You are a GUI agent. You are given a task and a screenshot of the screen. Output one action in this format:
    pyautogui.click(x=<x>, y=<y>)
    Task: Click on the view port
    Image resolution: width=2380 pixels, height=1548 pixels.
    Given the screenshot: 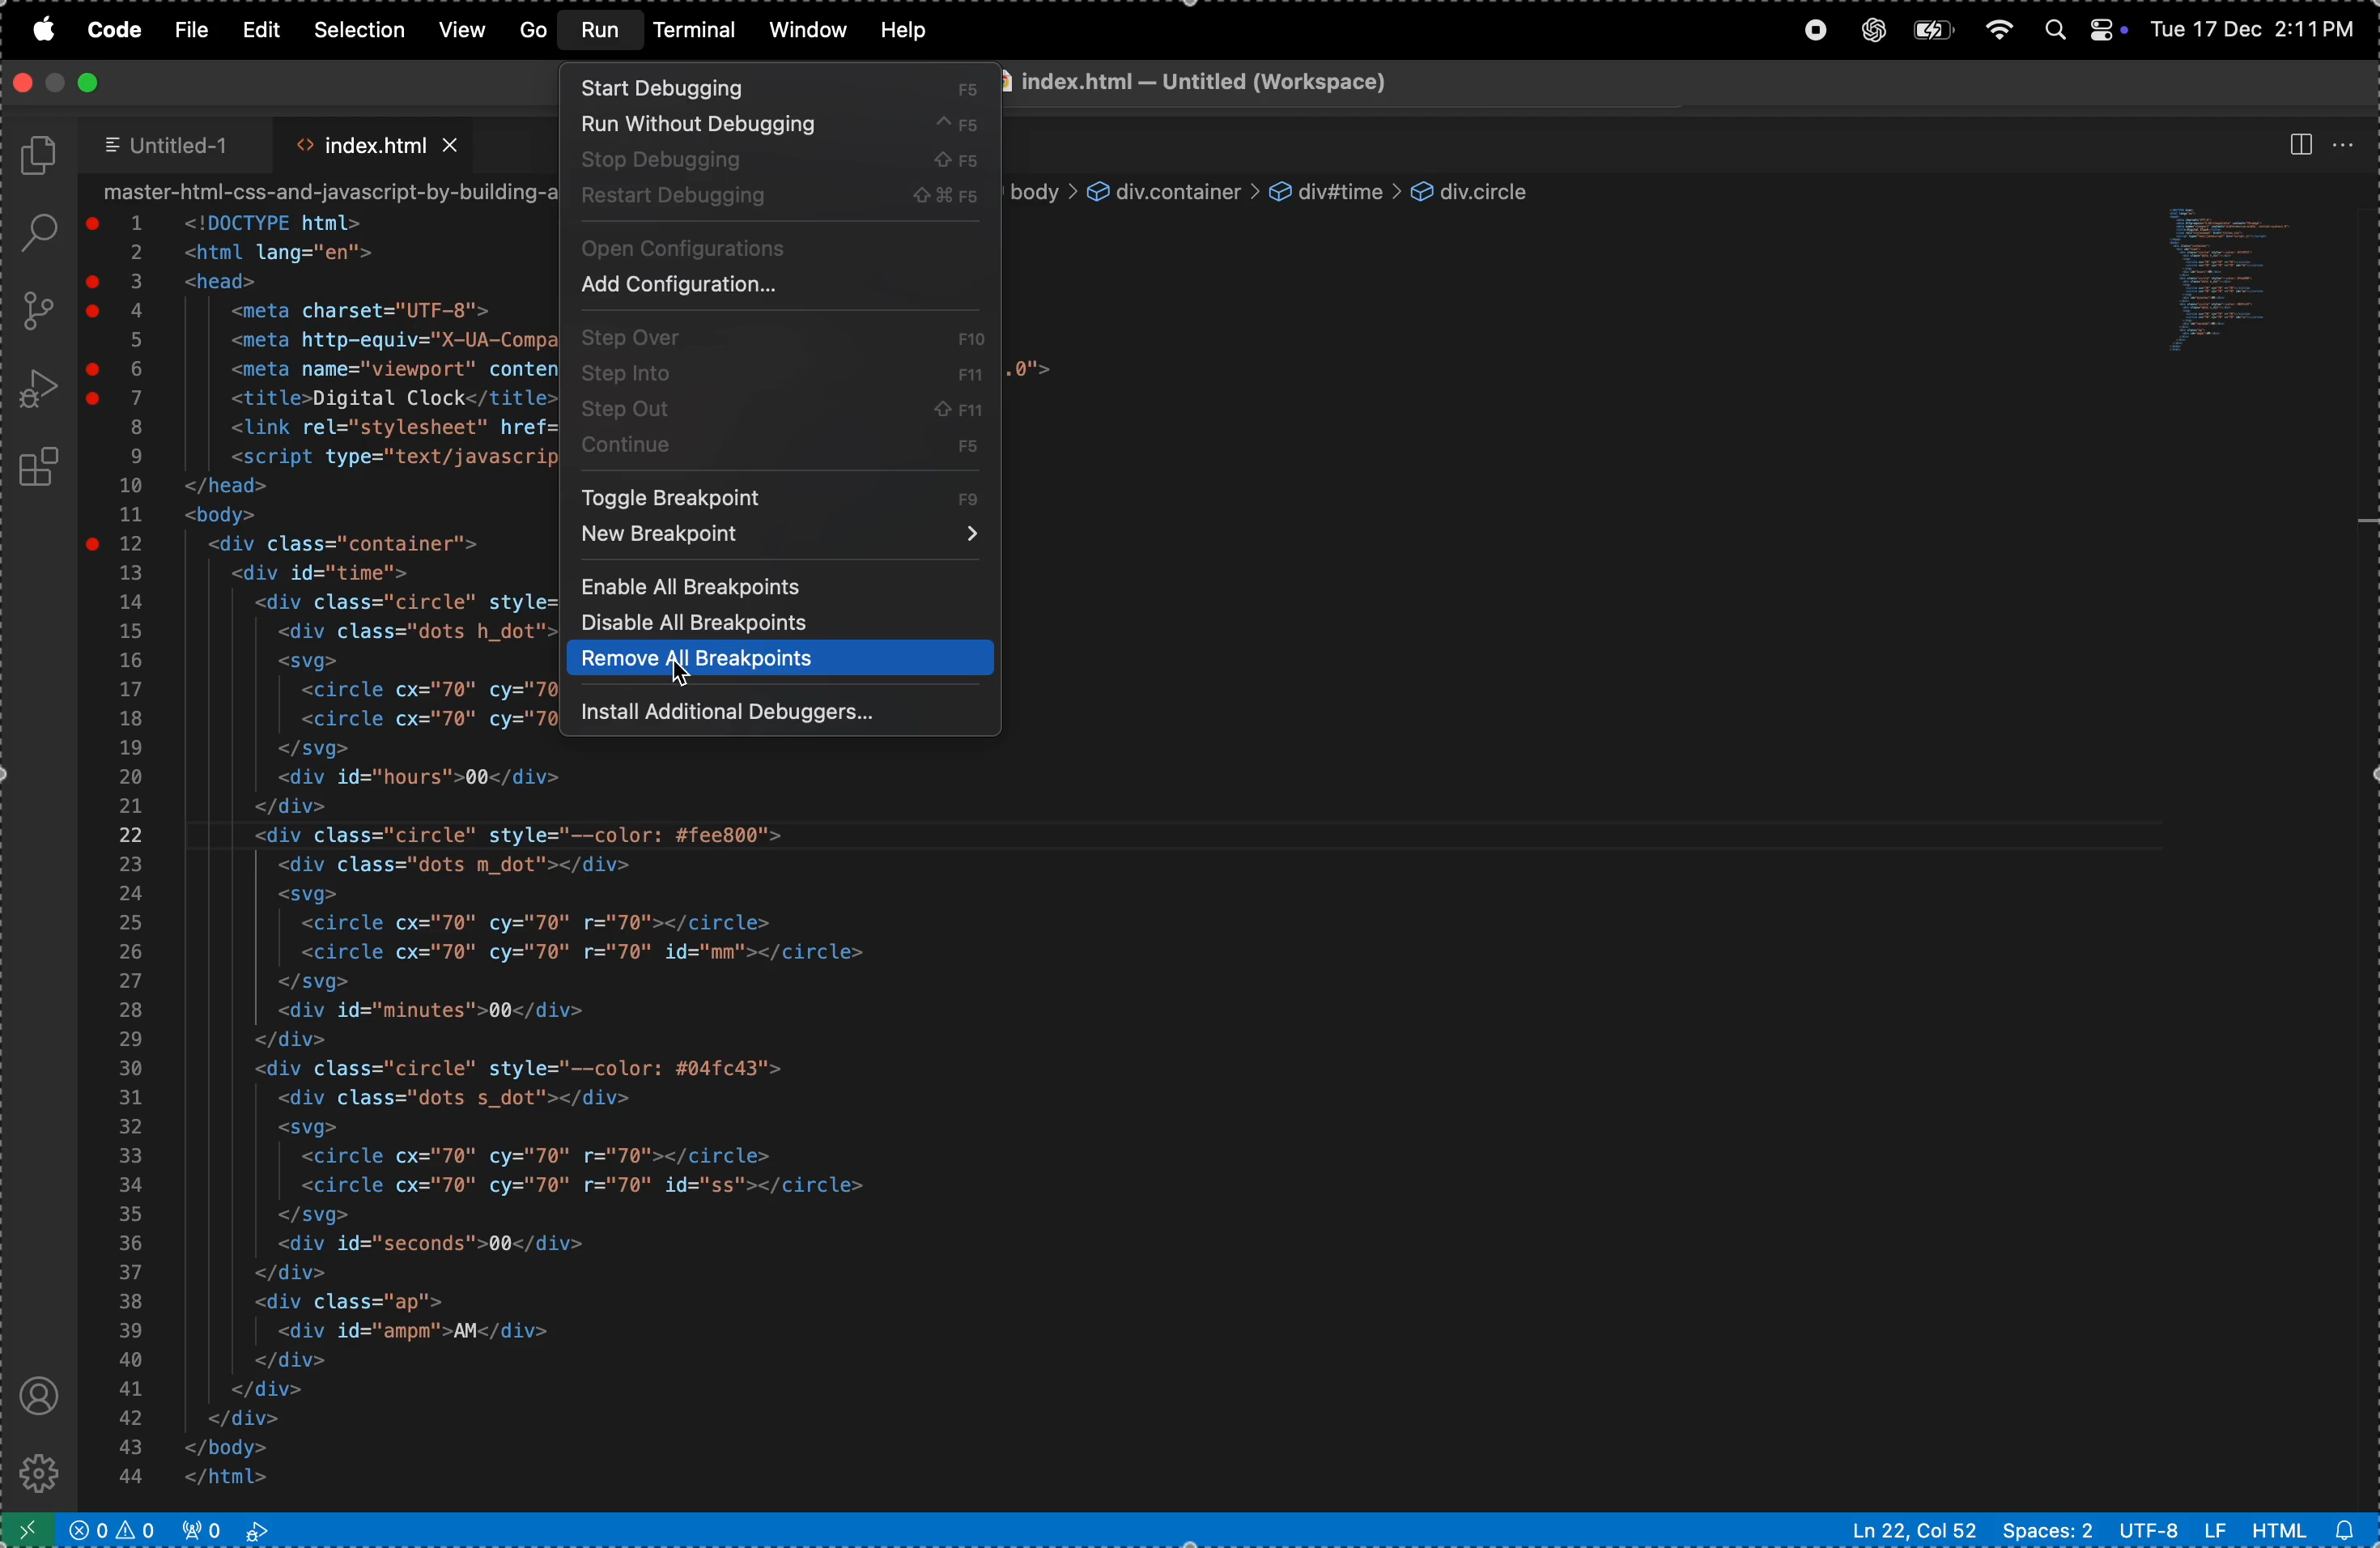 What is the action you would take?
    pyautogui.click(x=225, y=1528)
    